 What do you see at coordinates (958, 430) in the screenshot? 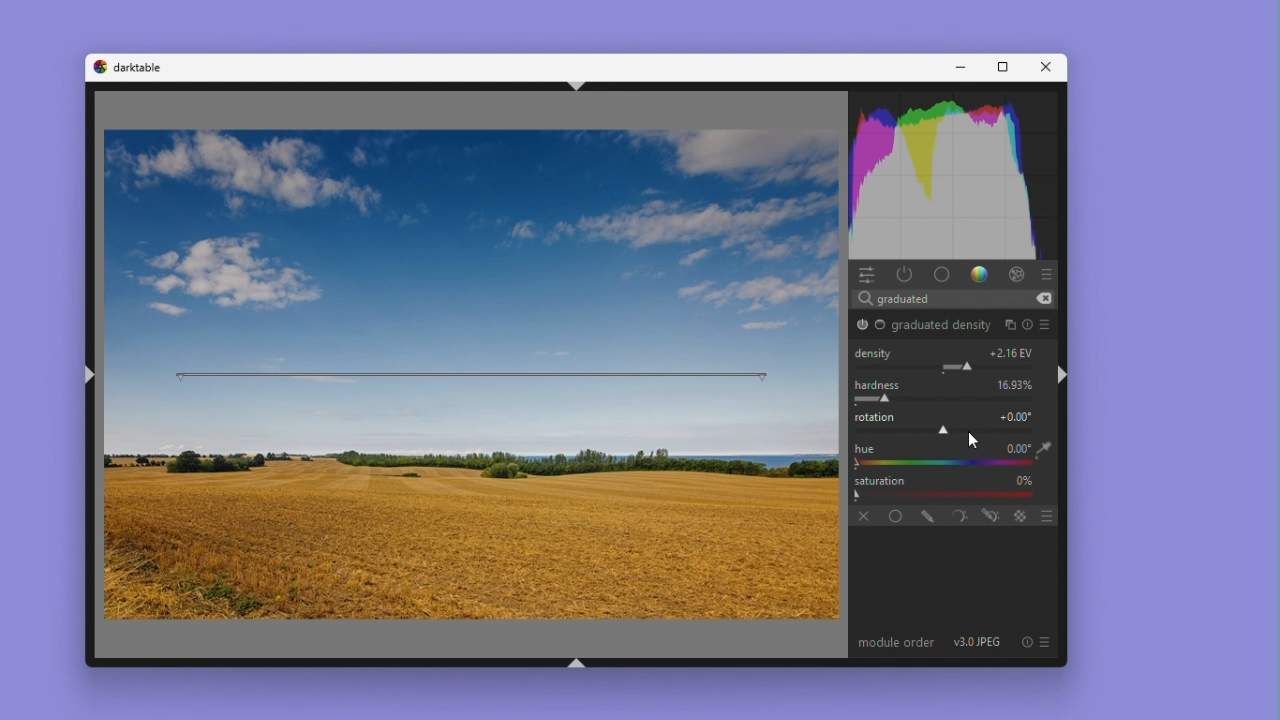
I see `rotation adjustment slider` at bounding box center [958, 430].